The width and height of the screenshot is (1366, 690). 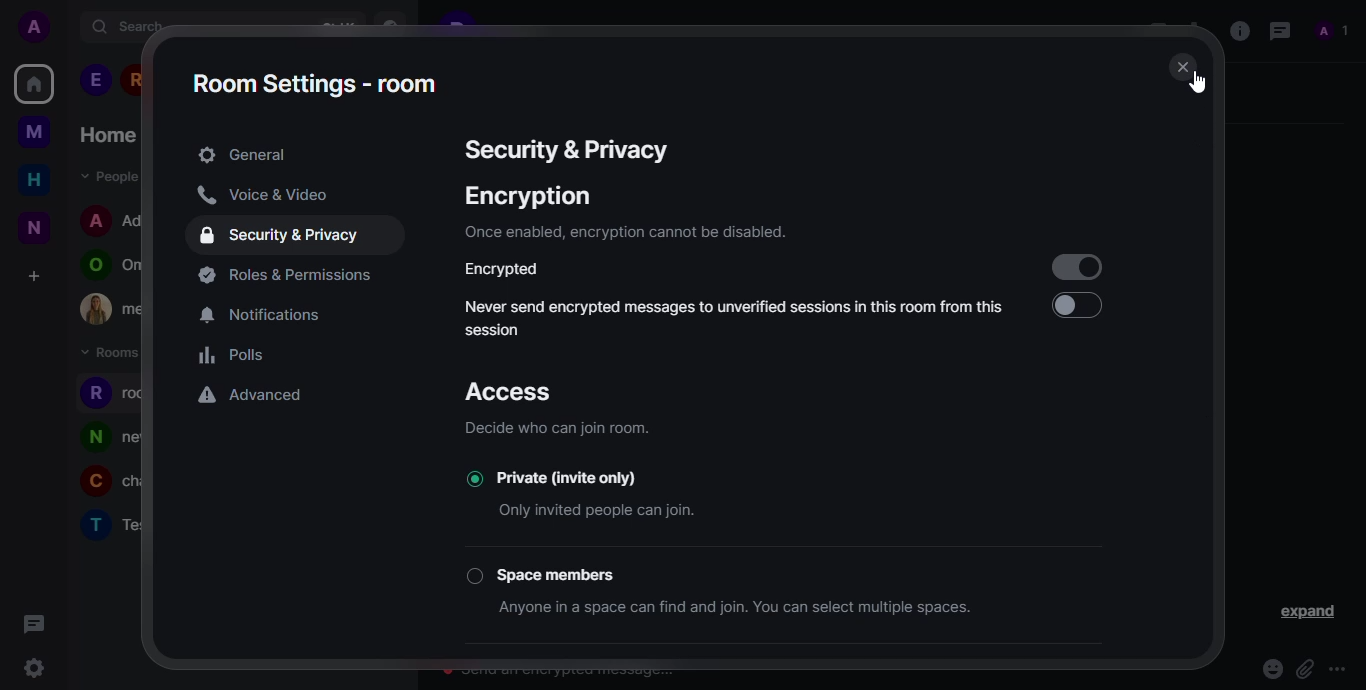 What do you see at coordinates (1185, 68) in the screenshot?
I see `close` at bounding box center [1185, 68].